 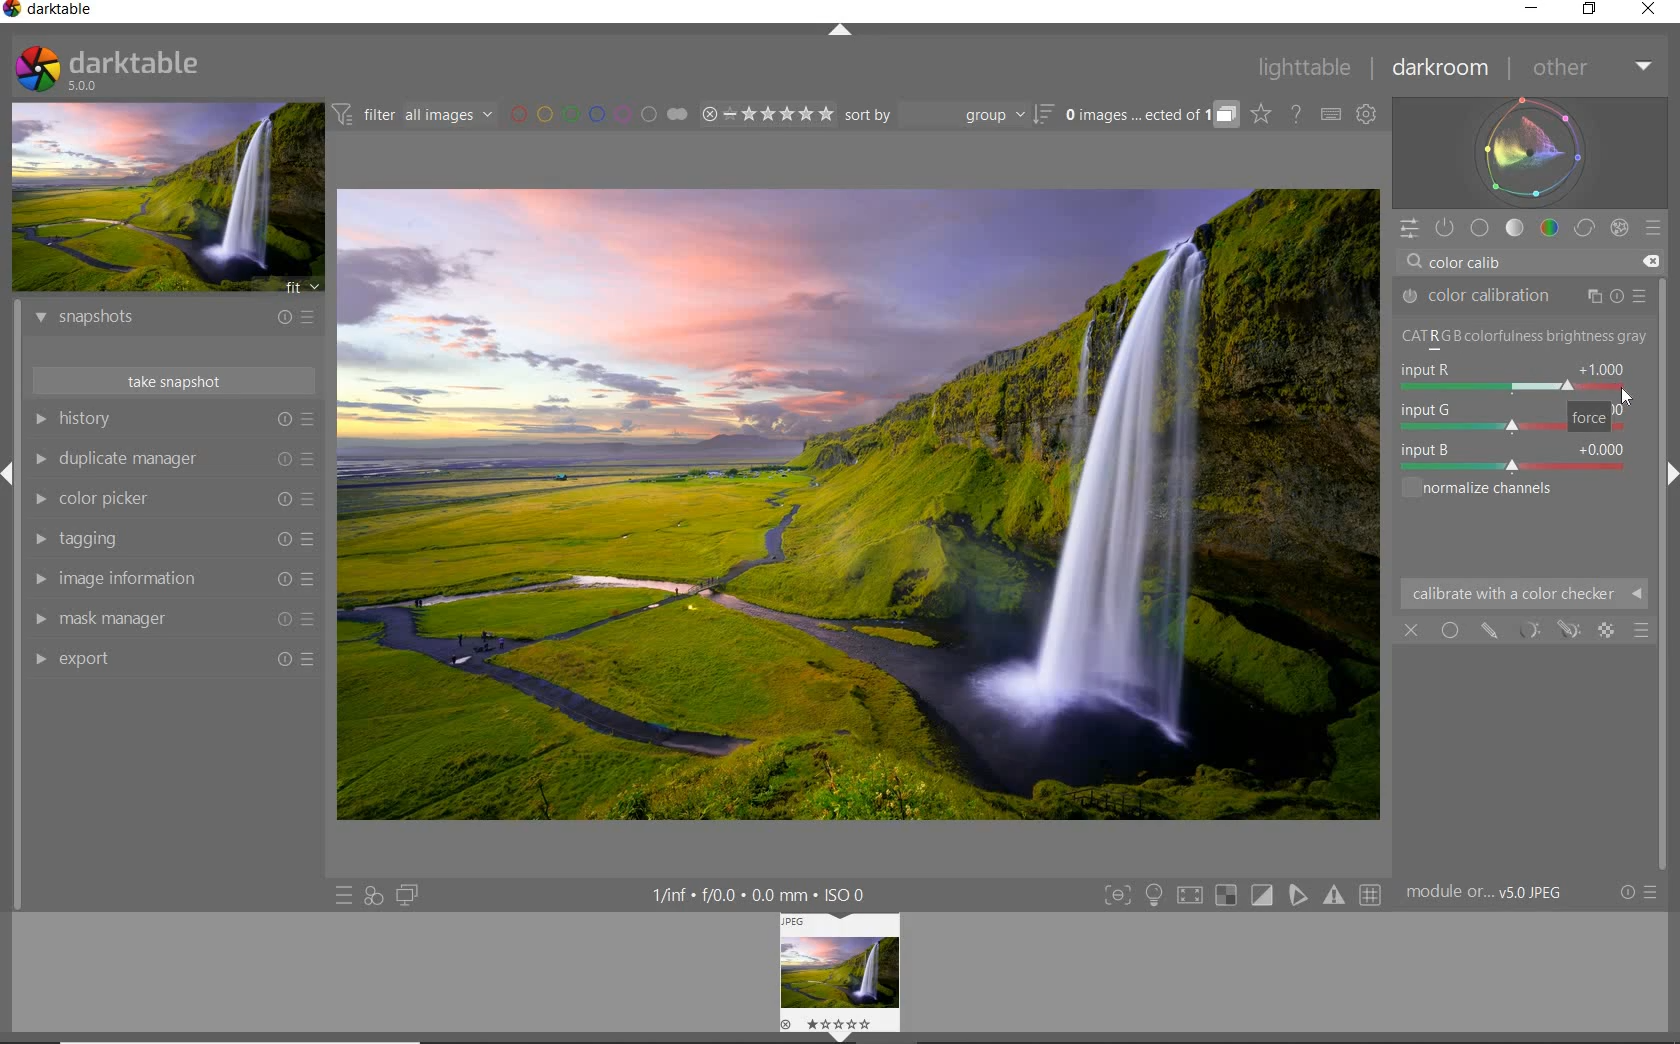 I want to click on DELETE, so click(x=1650, y=262).